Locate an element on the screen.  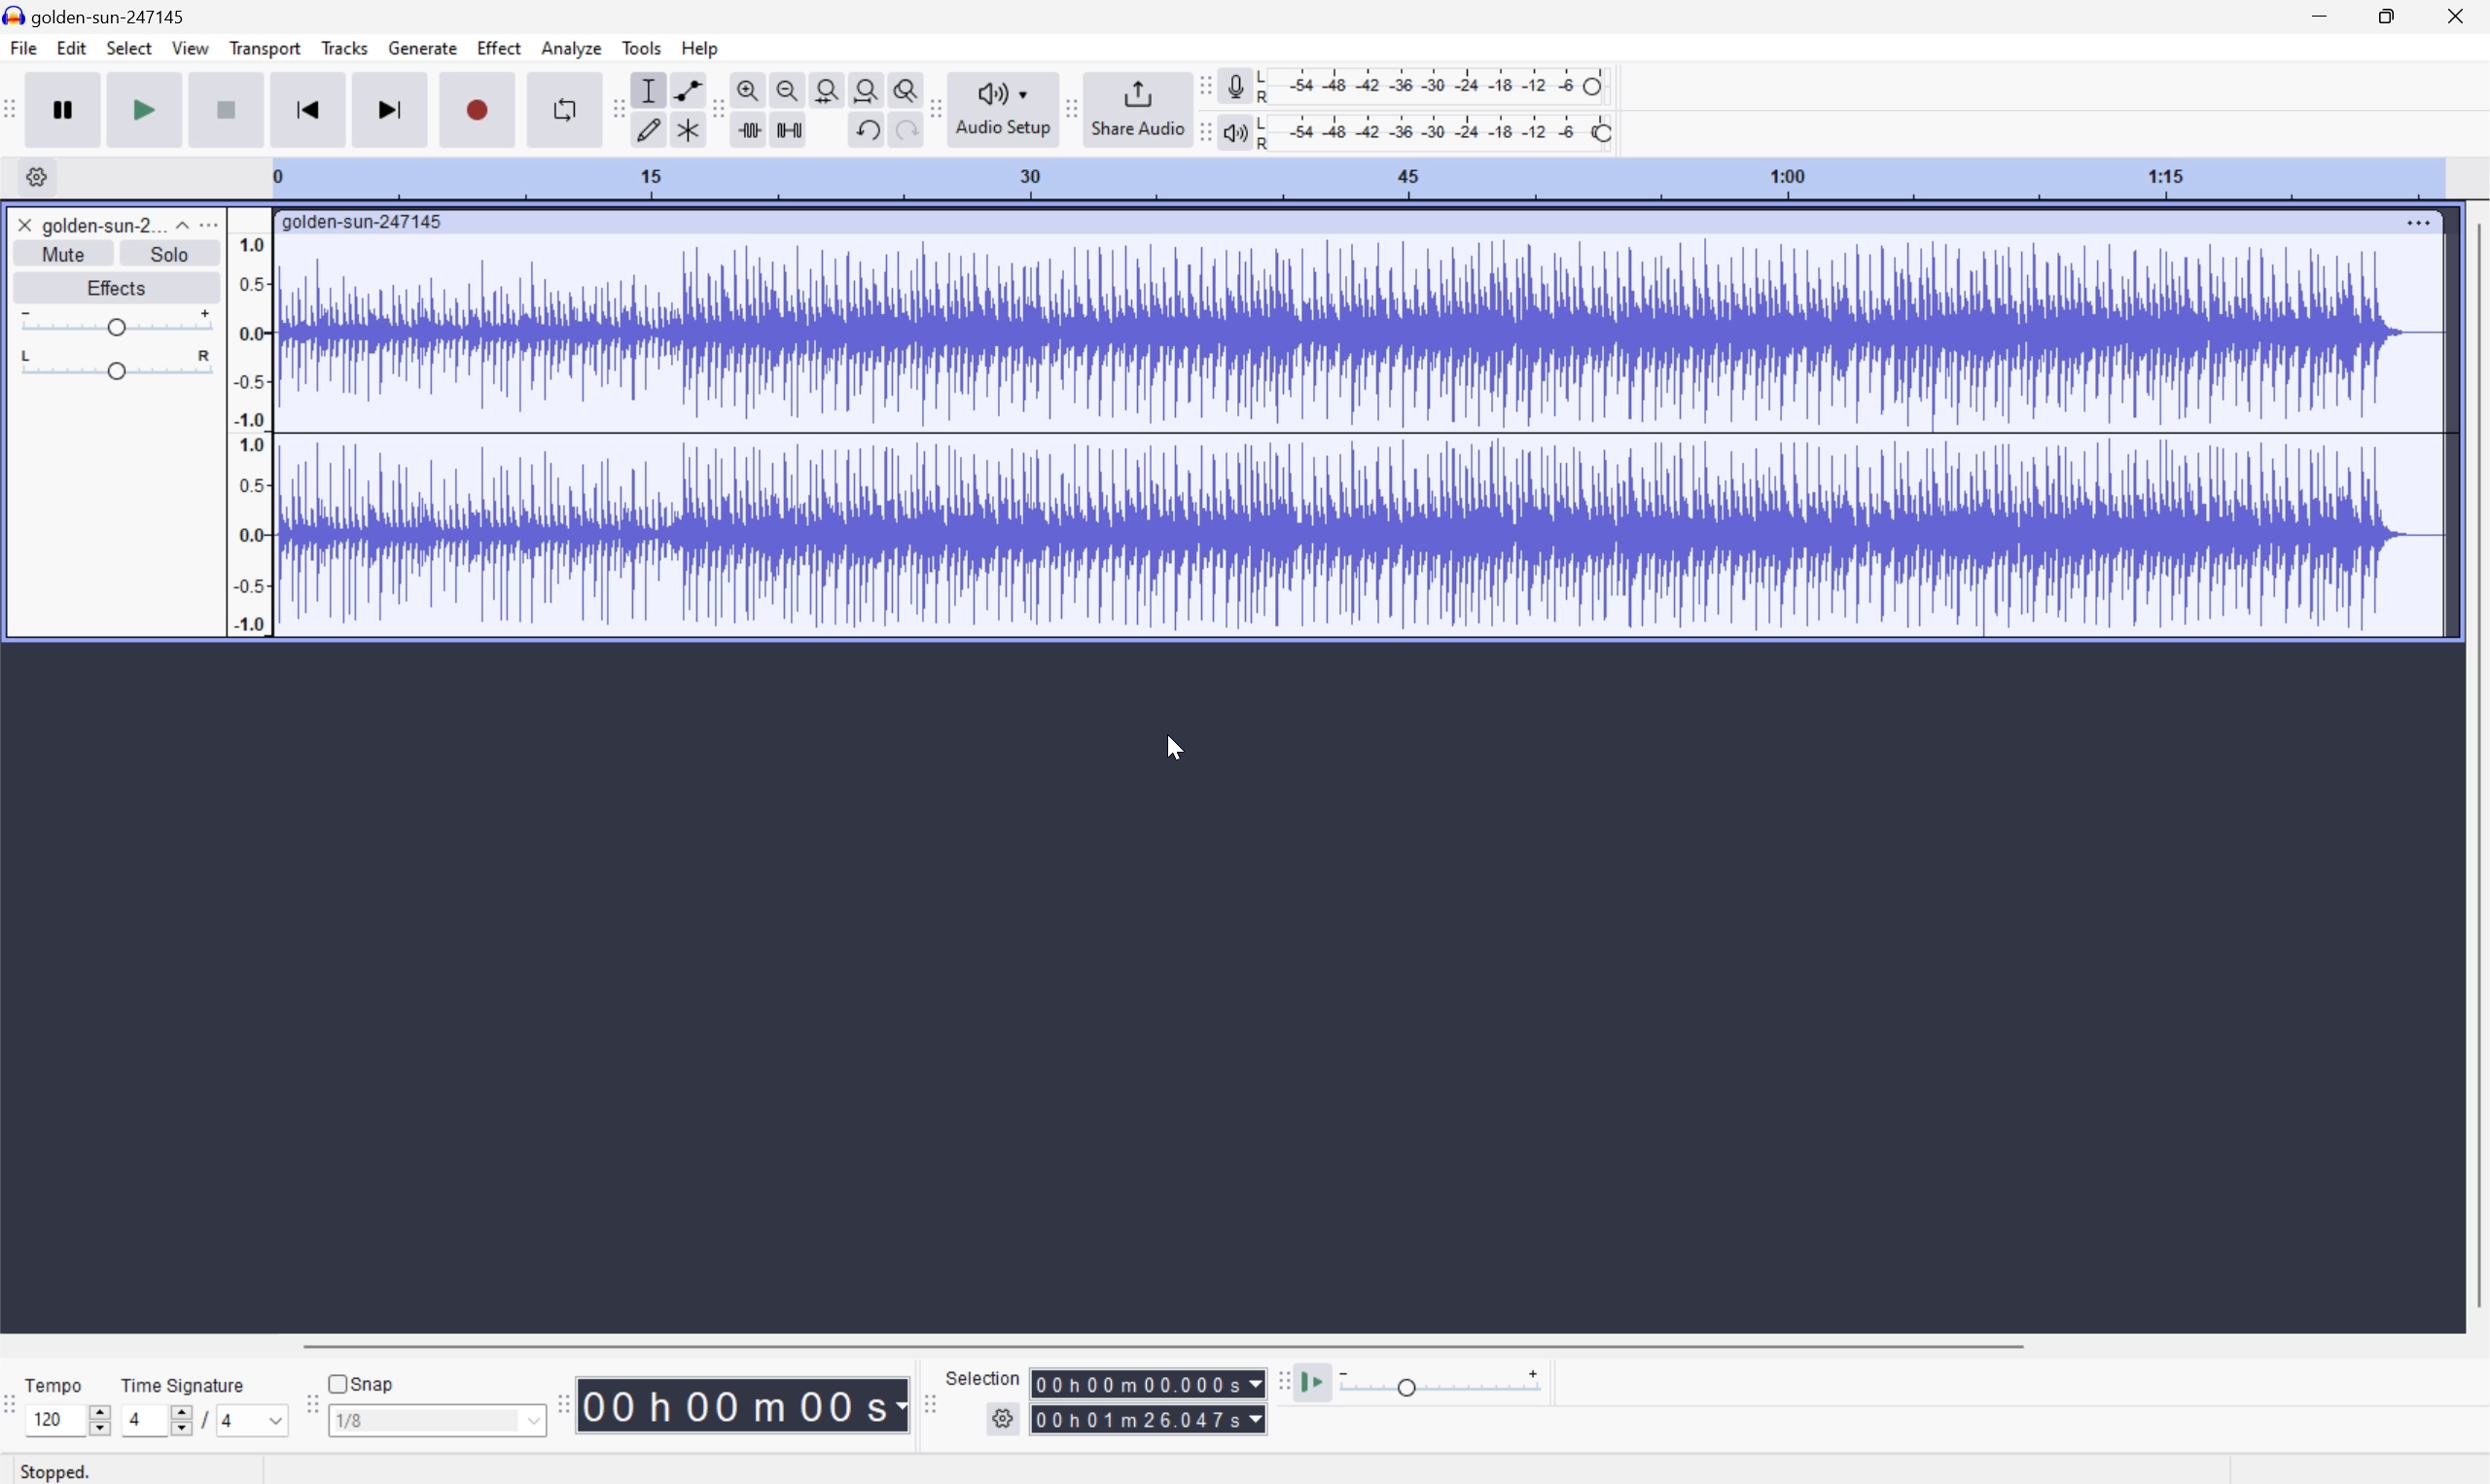
Close is located at coordinates (2461, 15).